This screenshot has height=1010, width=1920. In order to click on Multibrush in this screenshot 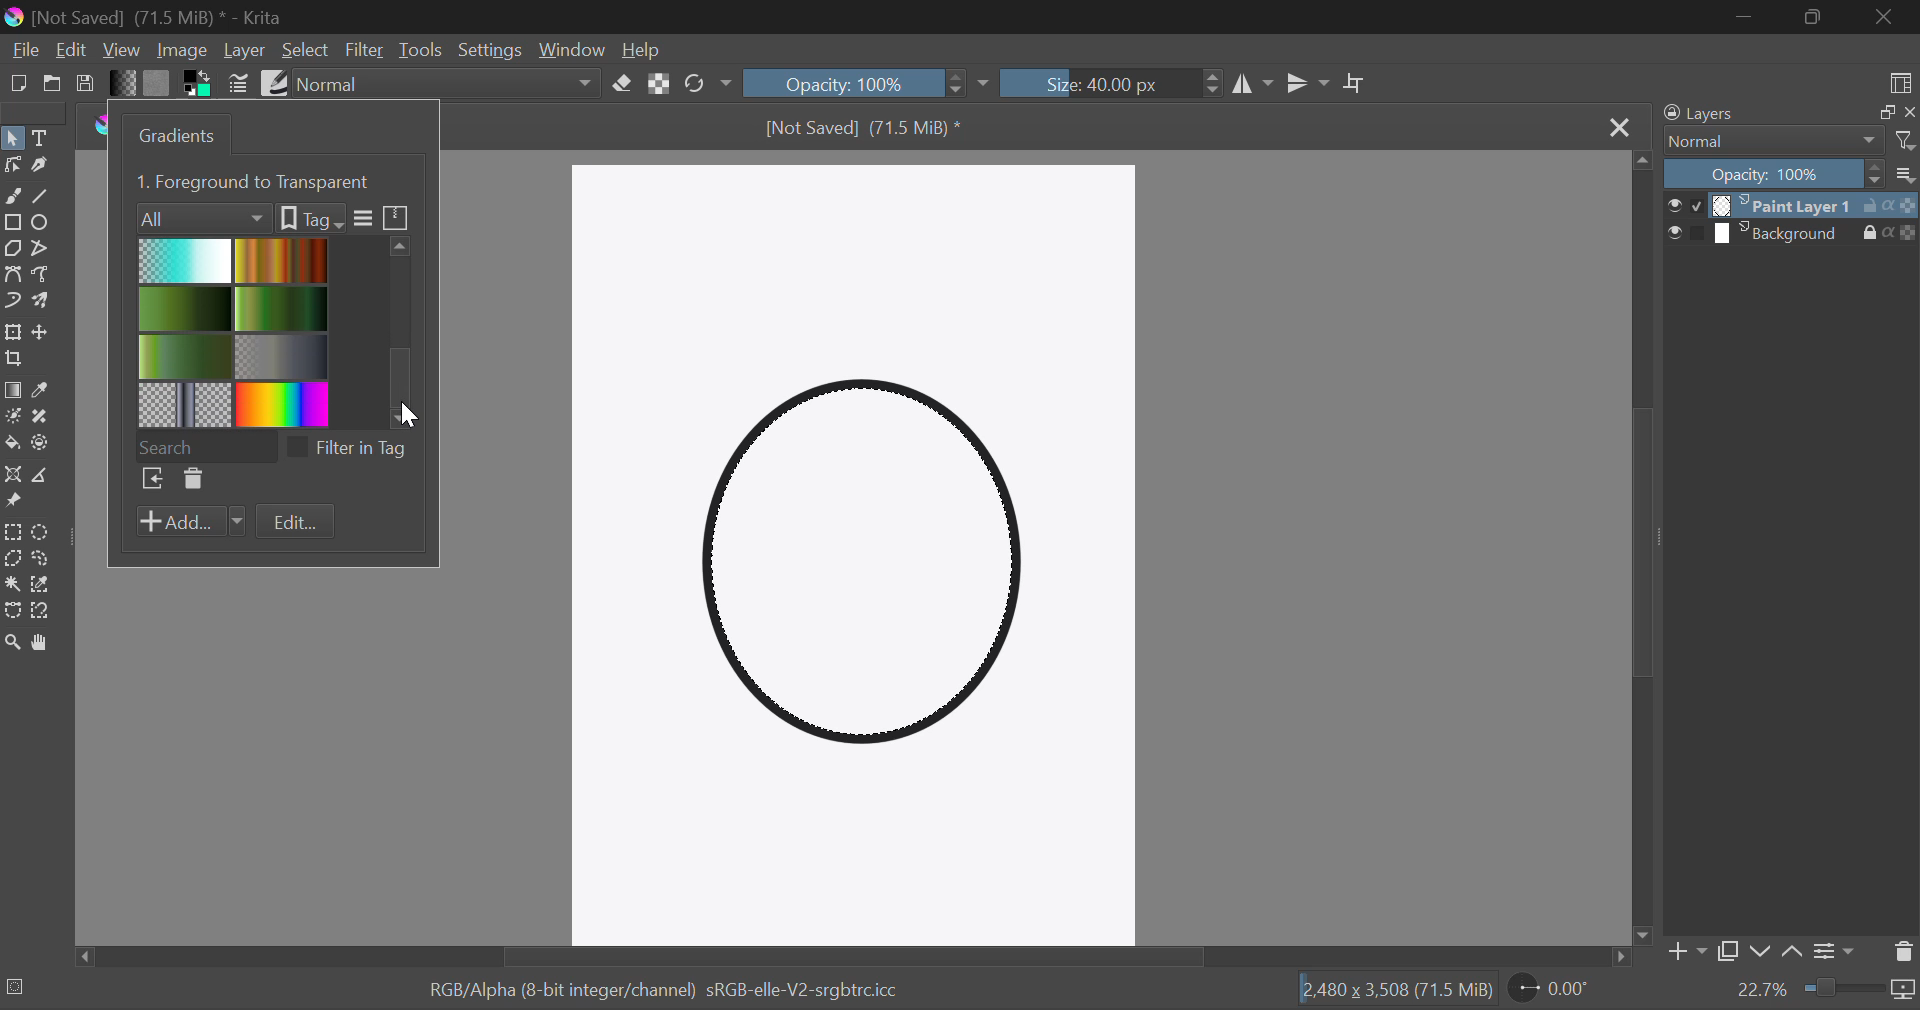, I will do `click(43, 303)`.